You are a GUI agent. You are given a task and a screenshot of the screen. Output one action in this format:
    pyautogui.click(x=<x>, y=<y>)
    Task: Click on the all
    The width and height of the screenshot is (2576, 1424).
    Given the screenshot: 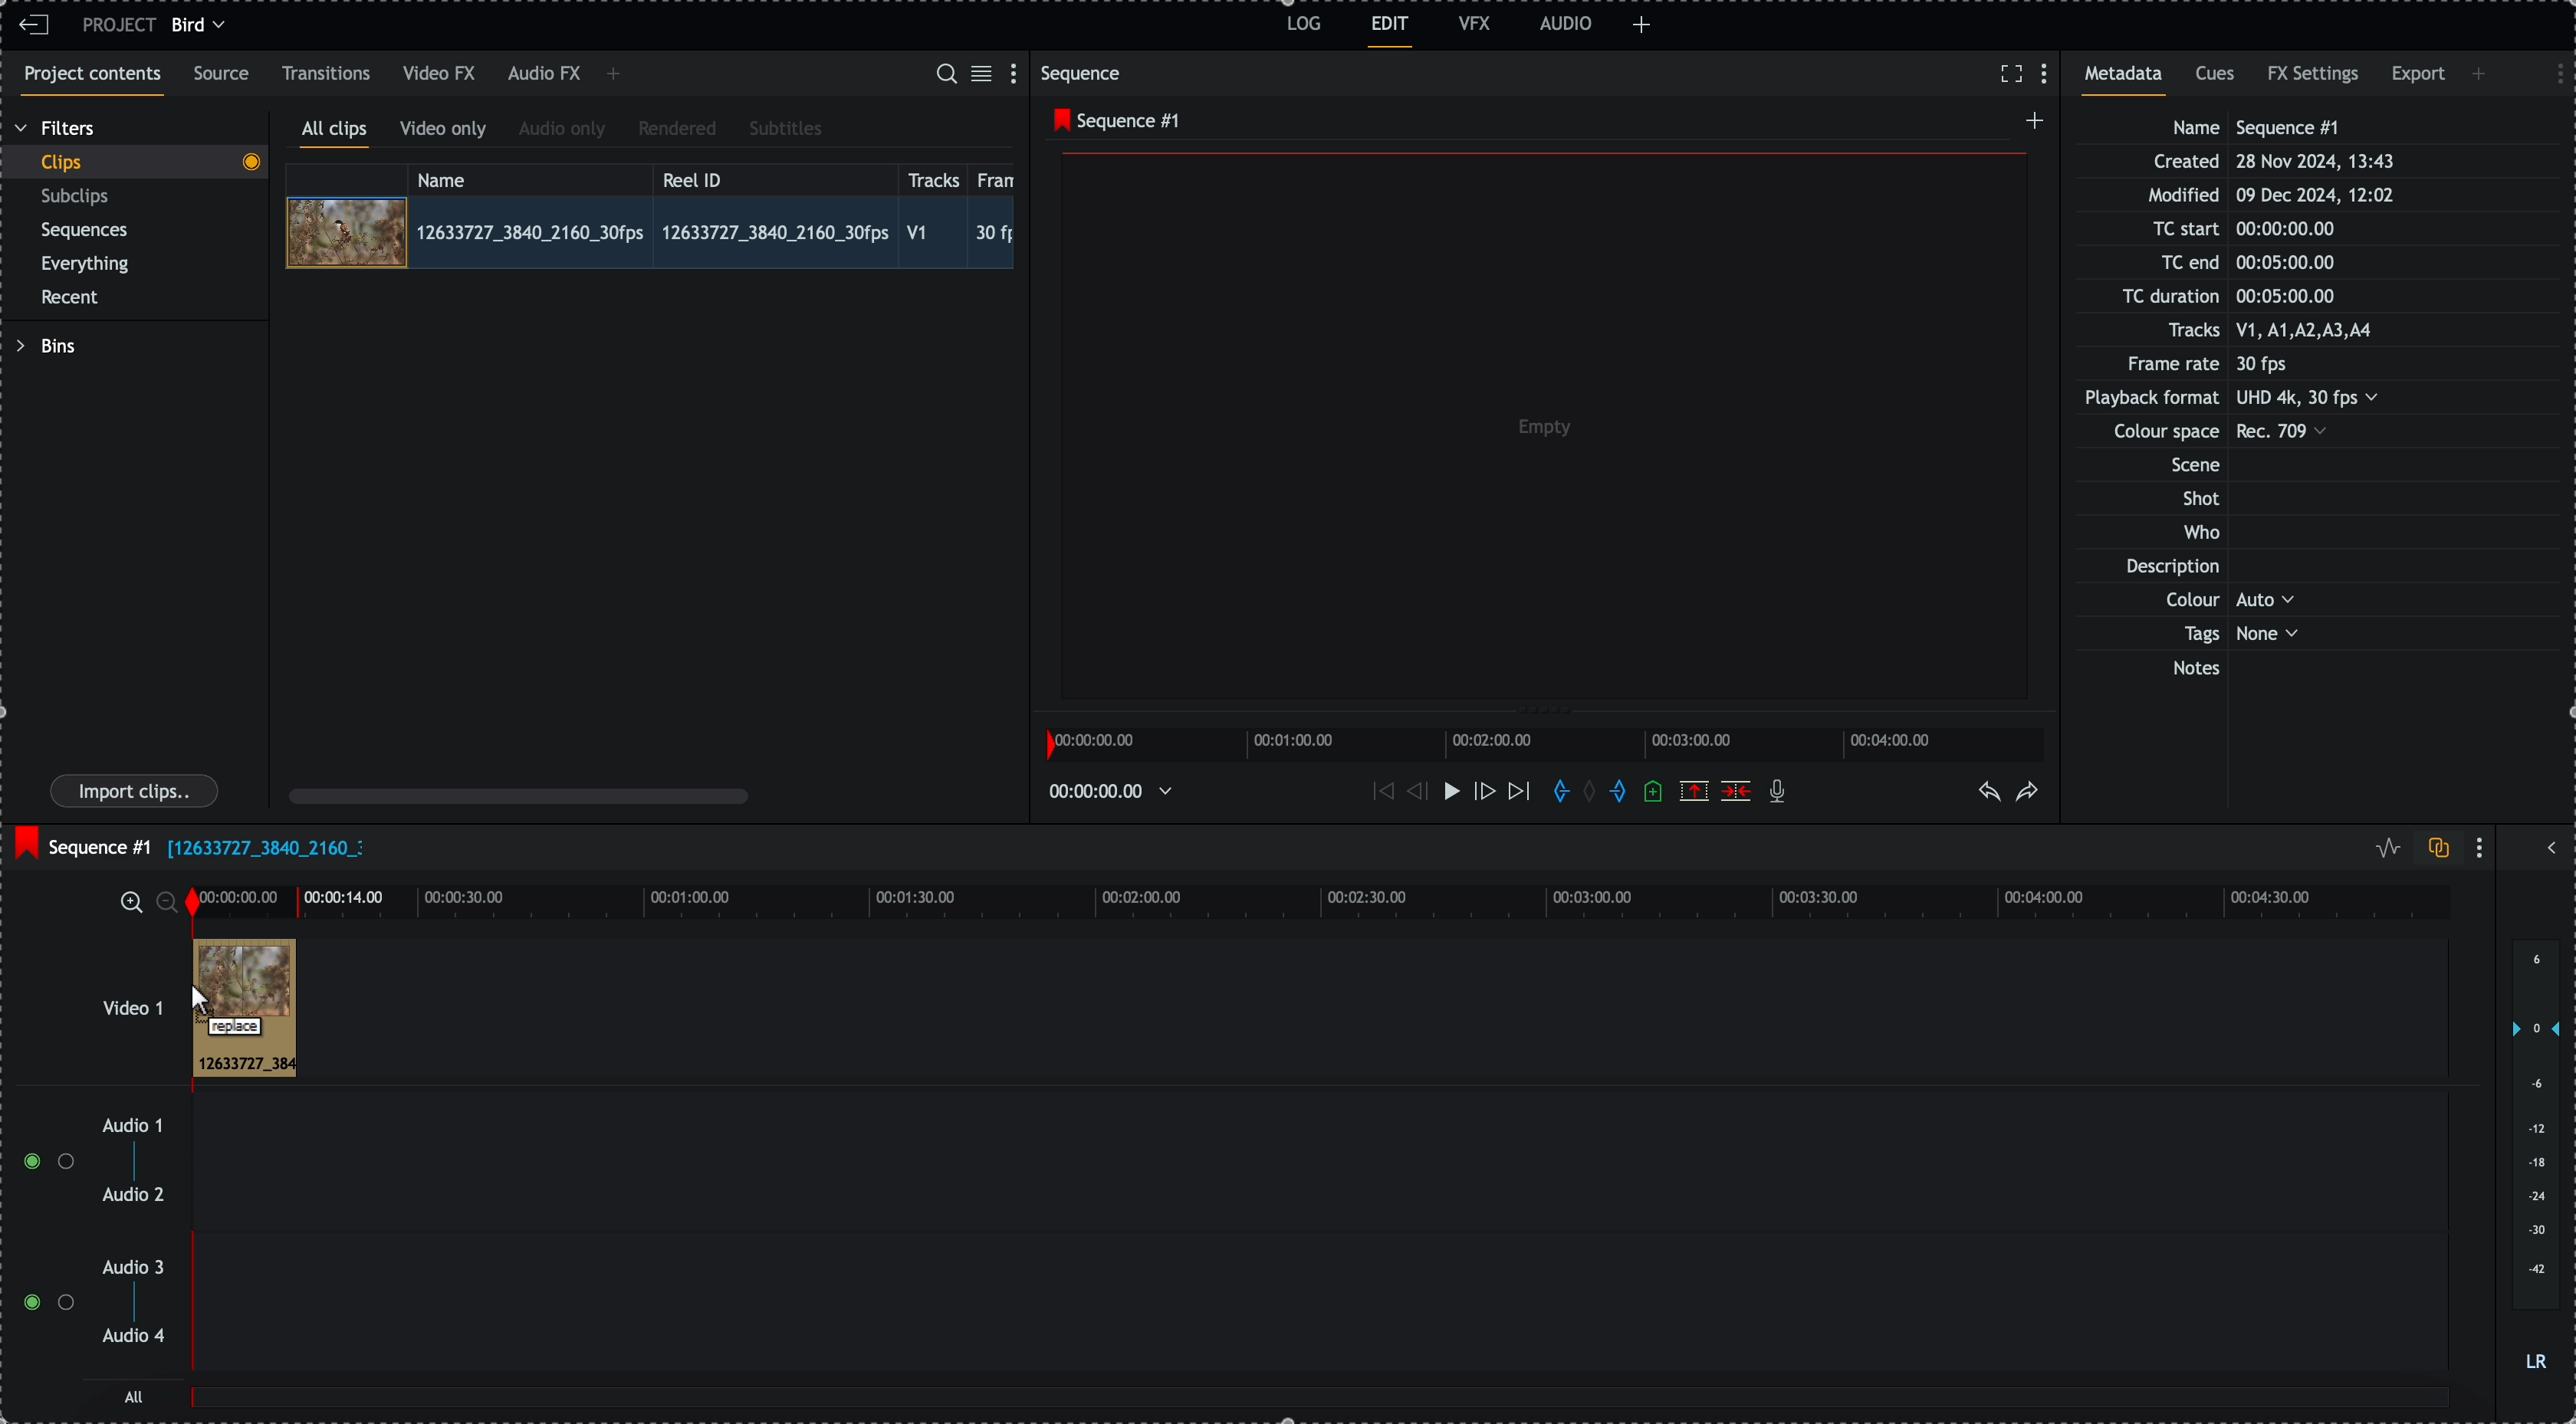 What is the action you would take?
    pyautogui.click(x=135, y=1396)
    